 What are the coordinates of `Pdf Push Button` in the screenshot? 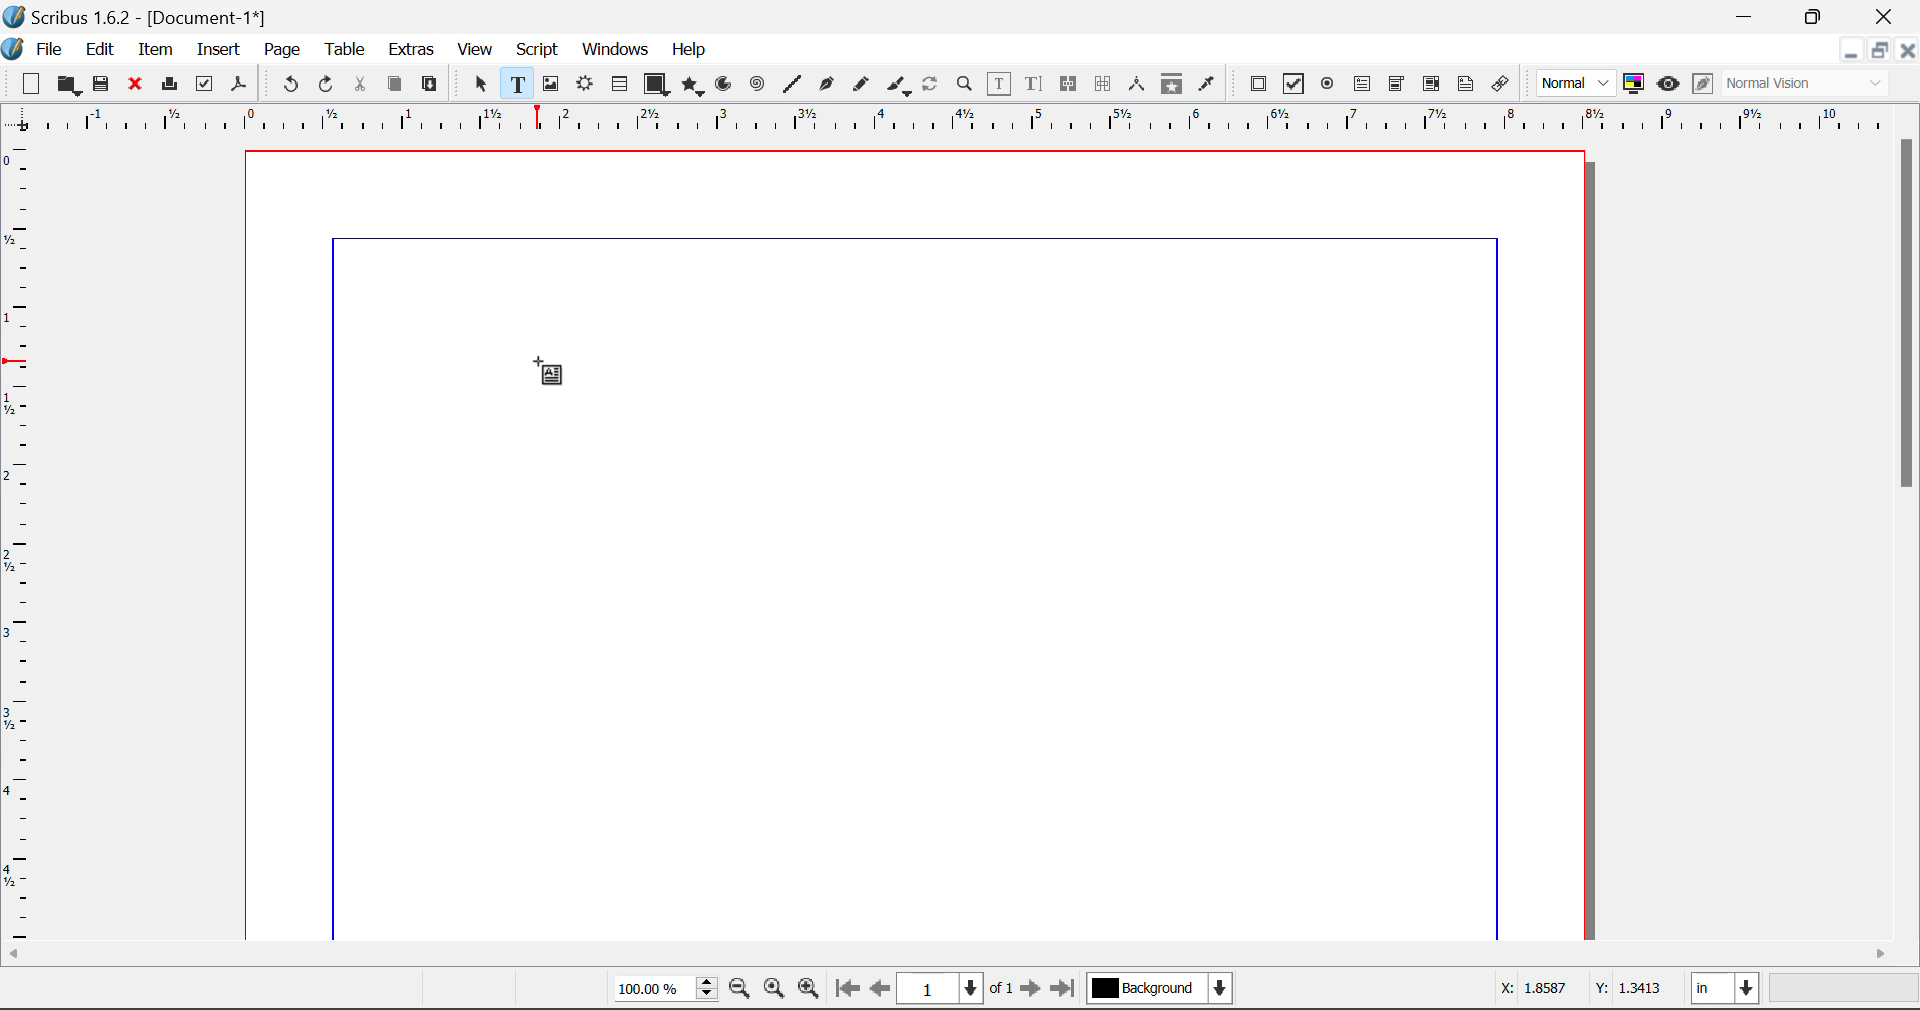 It's located at (1258, 83).